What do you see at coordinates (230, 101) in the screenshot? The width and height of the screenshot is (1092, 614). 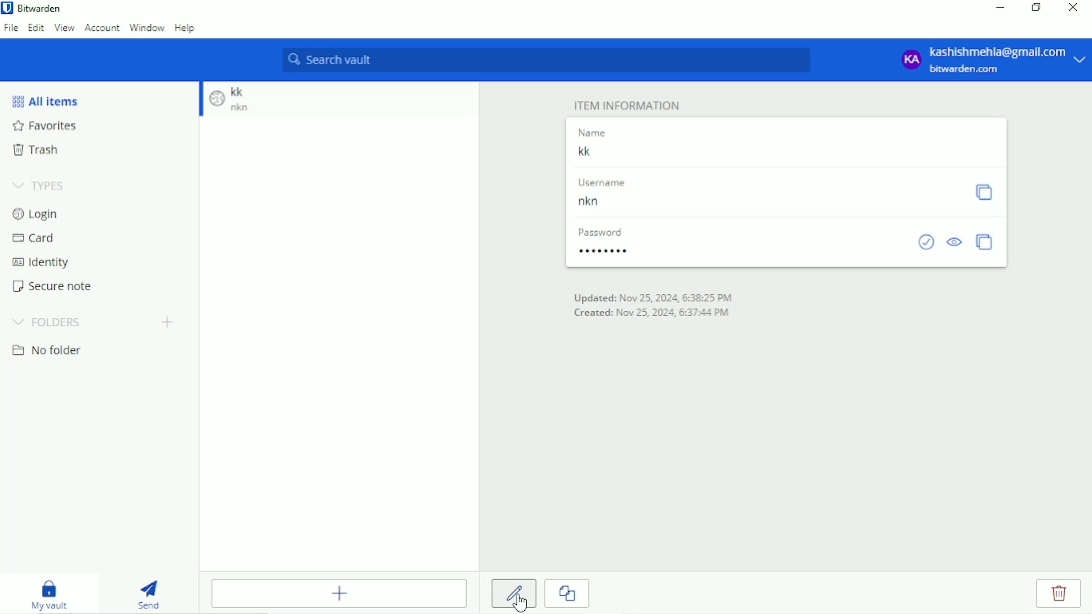 I see `Item` at bounding box center [230, 101].